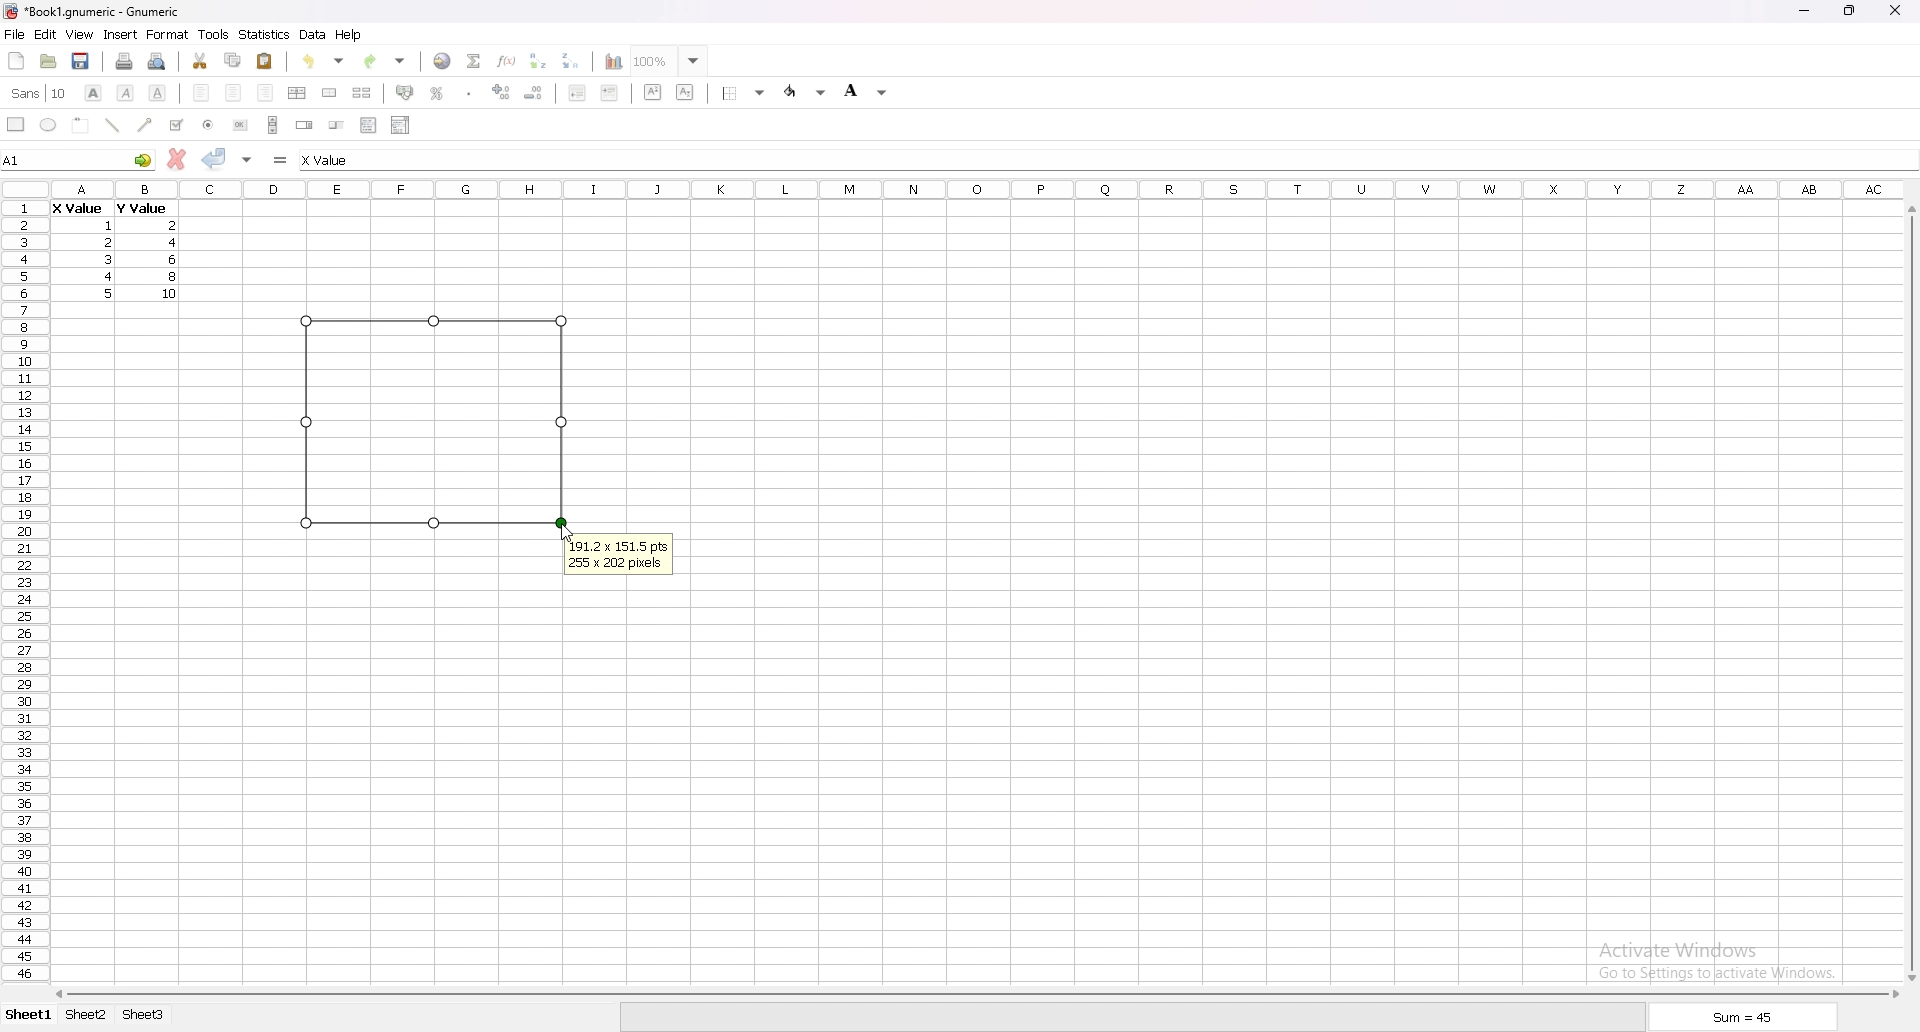  What do you see at coordinates (157, 93) in the screenshot?
I see `underline` at bounding box center [157, 93].